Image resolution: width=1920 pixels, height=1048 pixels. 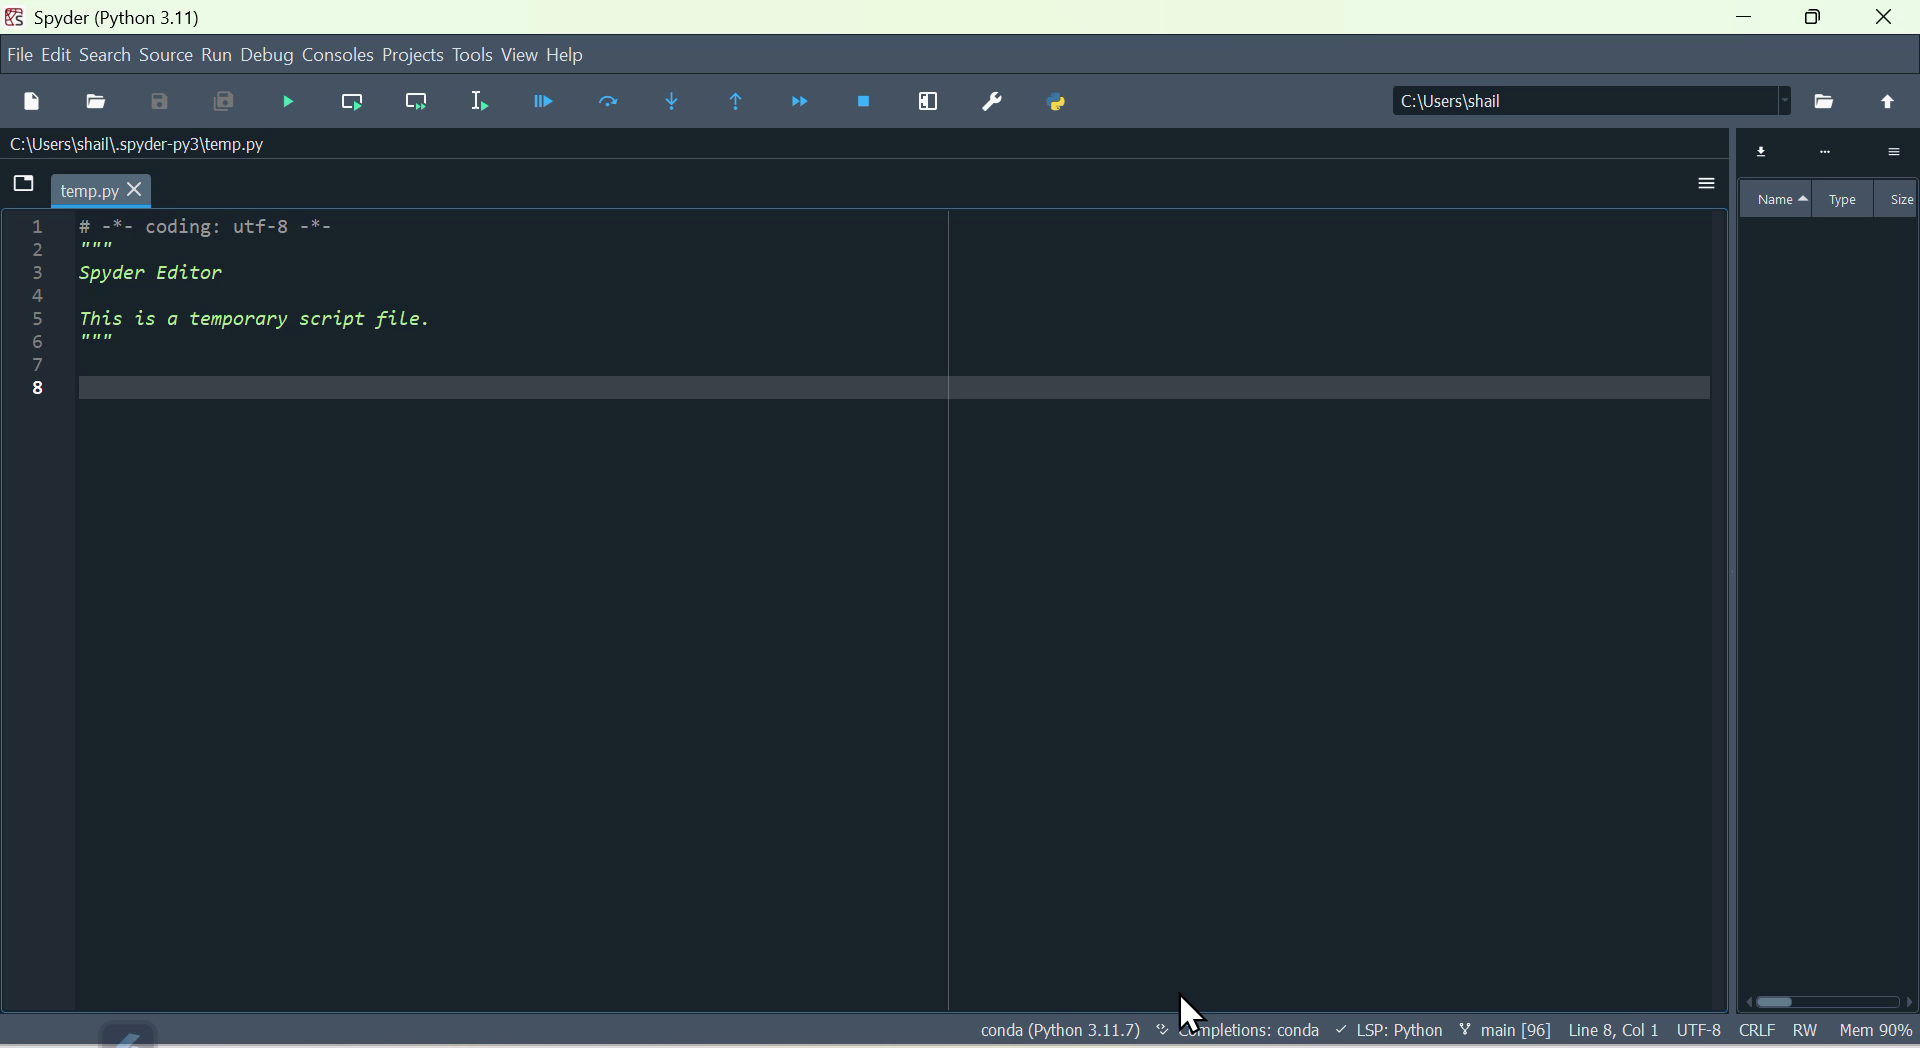 What do you see at coordinates (1444, 1032) in the screenshot?
I see `Text - conda (Python 3.11.7) Completions: conda LSP: Python main [96] Line 8, Col 1 UTF-8 CRLF RW Mem 91%` at bounding box center [1444, 1032].